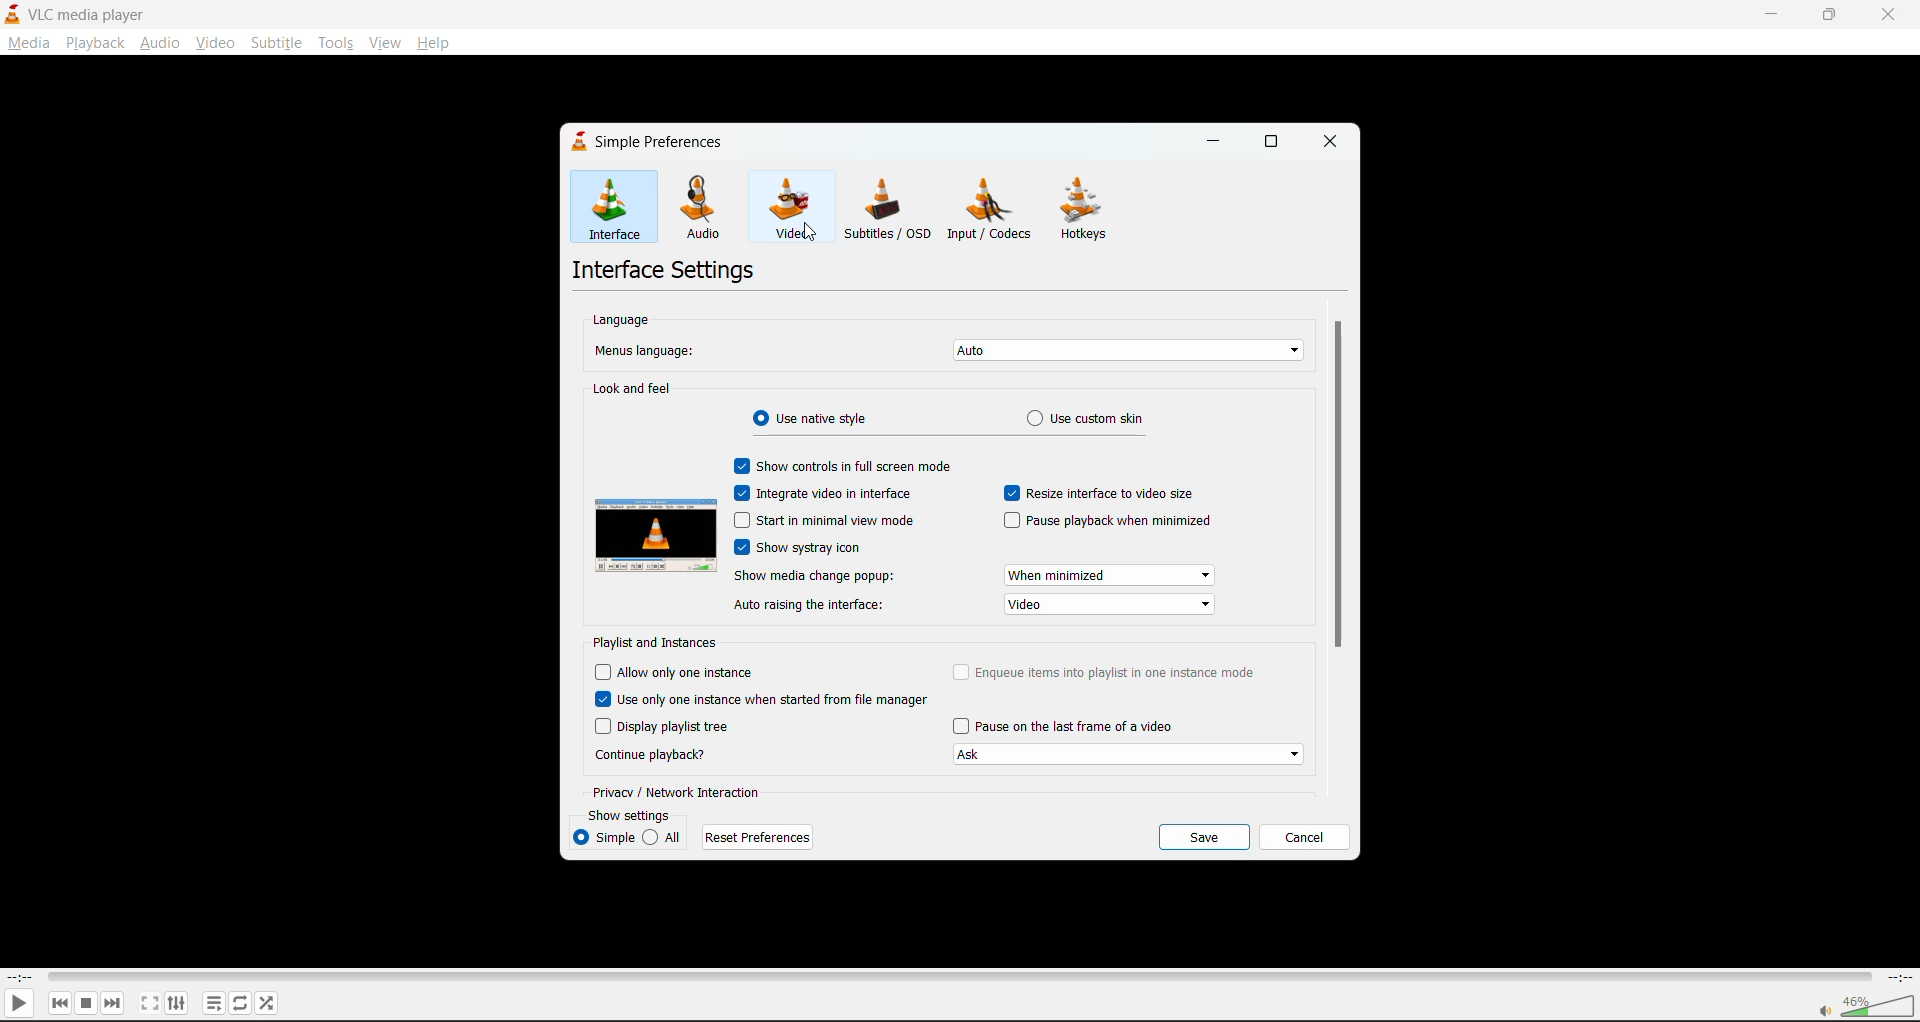  I want to click on interface, so click(613, 207).